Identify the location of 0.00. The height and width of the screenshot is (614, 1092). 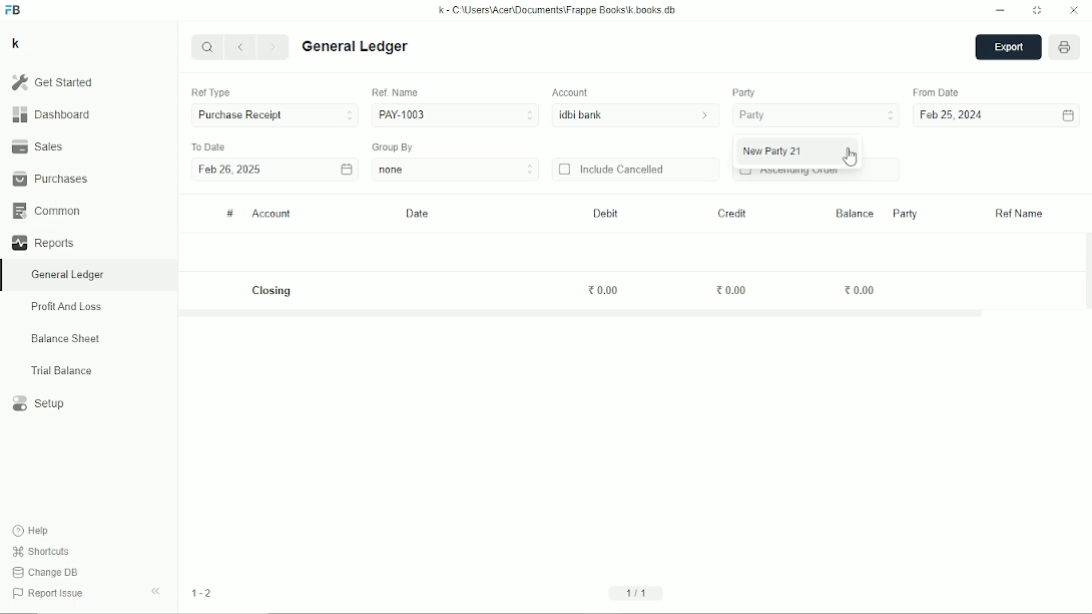
(732, 291).